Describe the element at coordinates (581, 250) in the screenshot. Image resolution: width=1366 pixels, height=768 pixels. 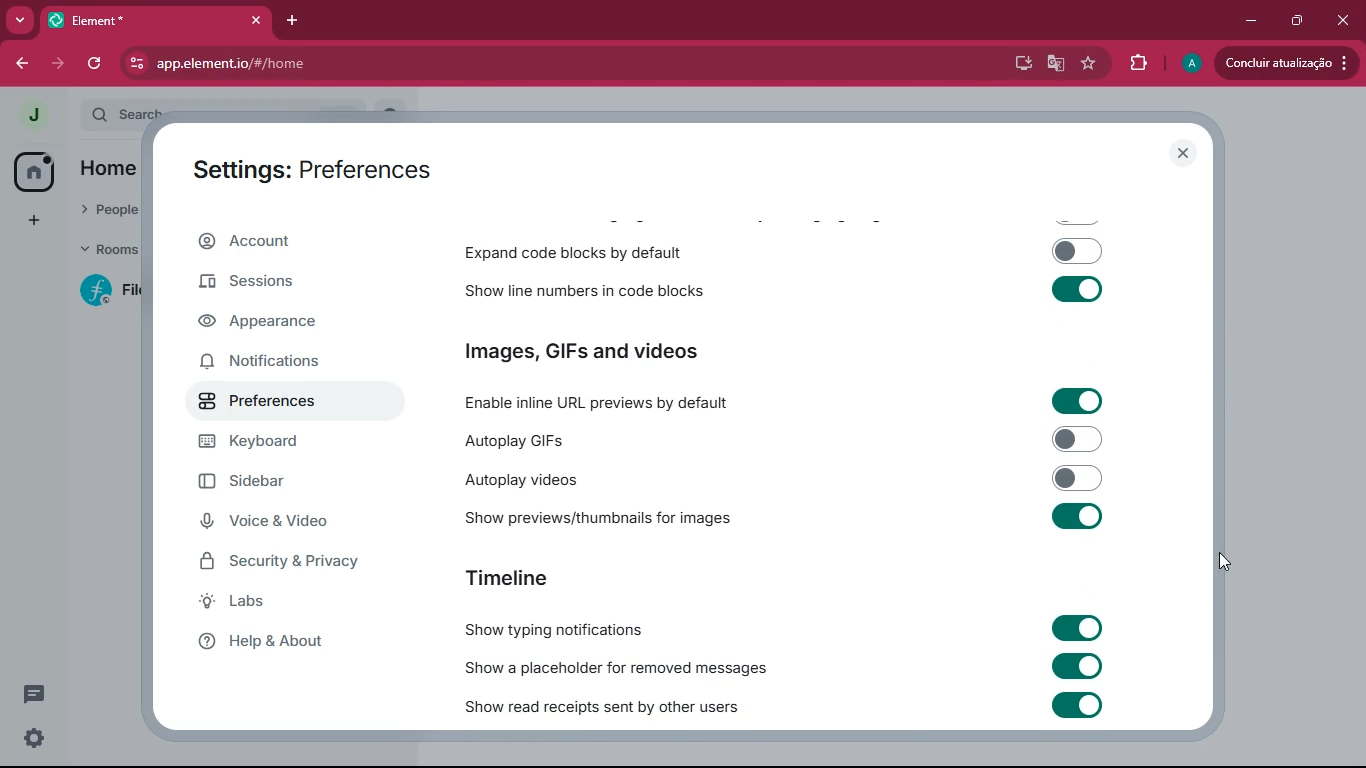
I see `expand code blocks by default` at that location.